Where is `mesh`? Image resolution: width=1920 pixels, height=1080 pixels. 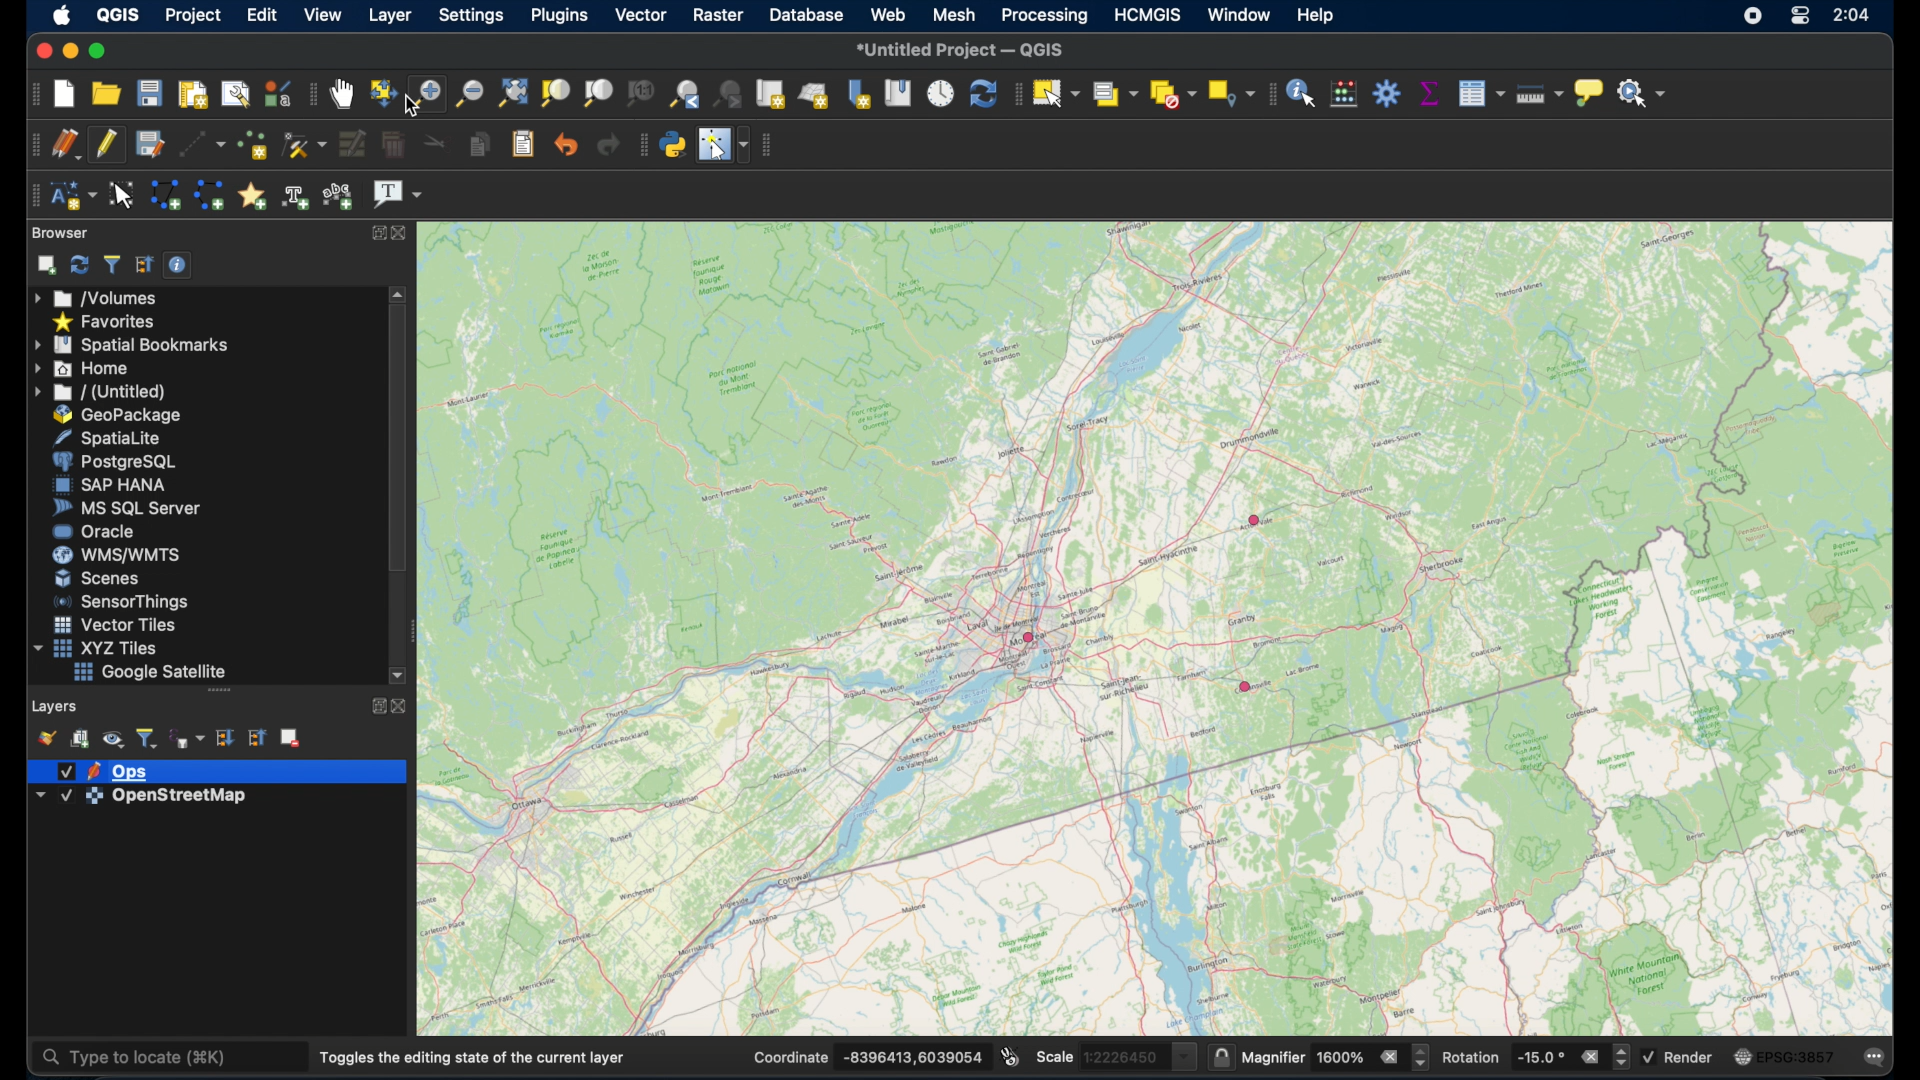 mesh is located at coordinates (956, 17).